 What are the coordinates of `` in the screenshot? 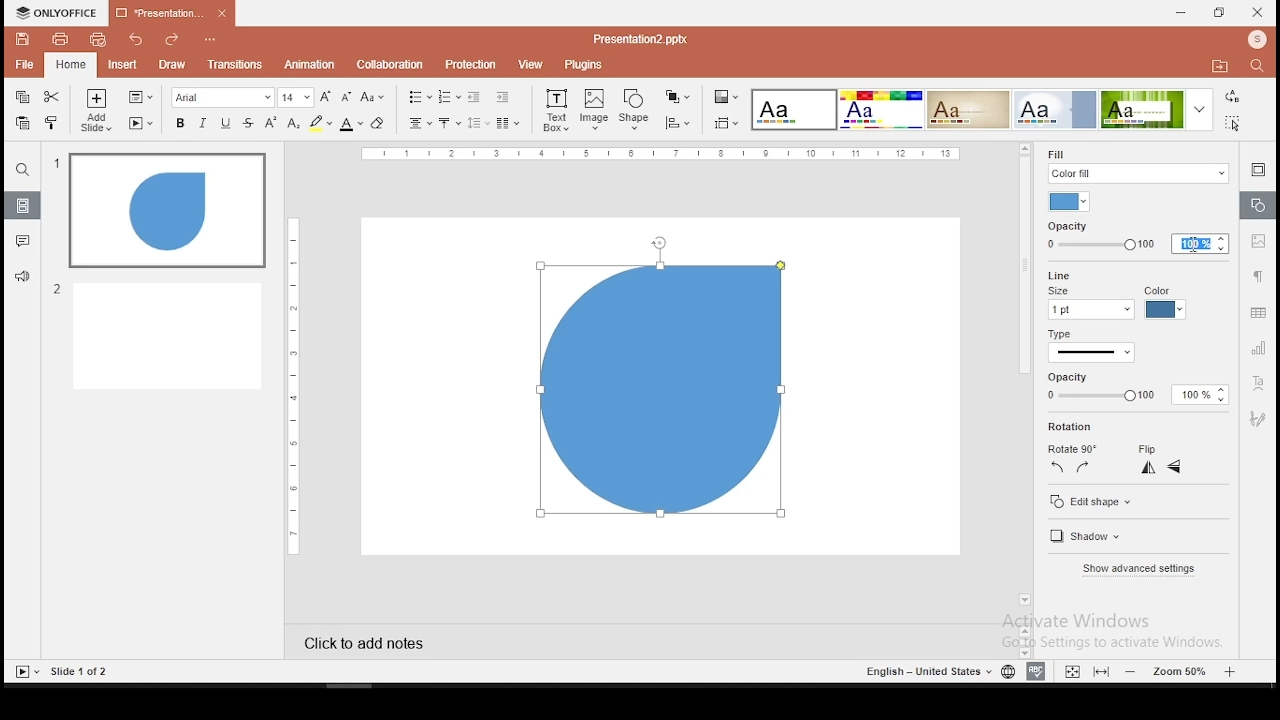 It's located at (1259, 418).